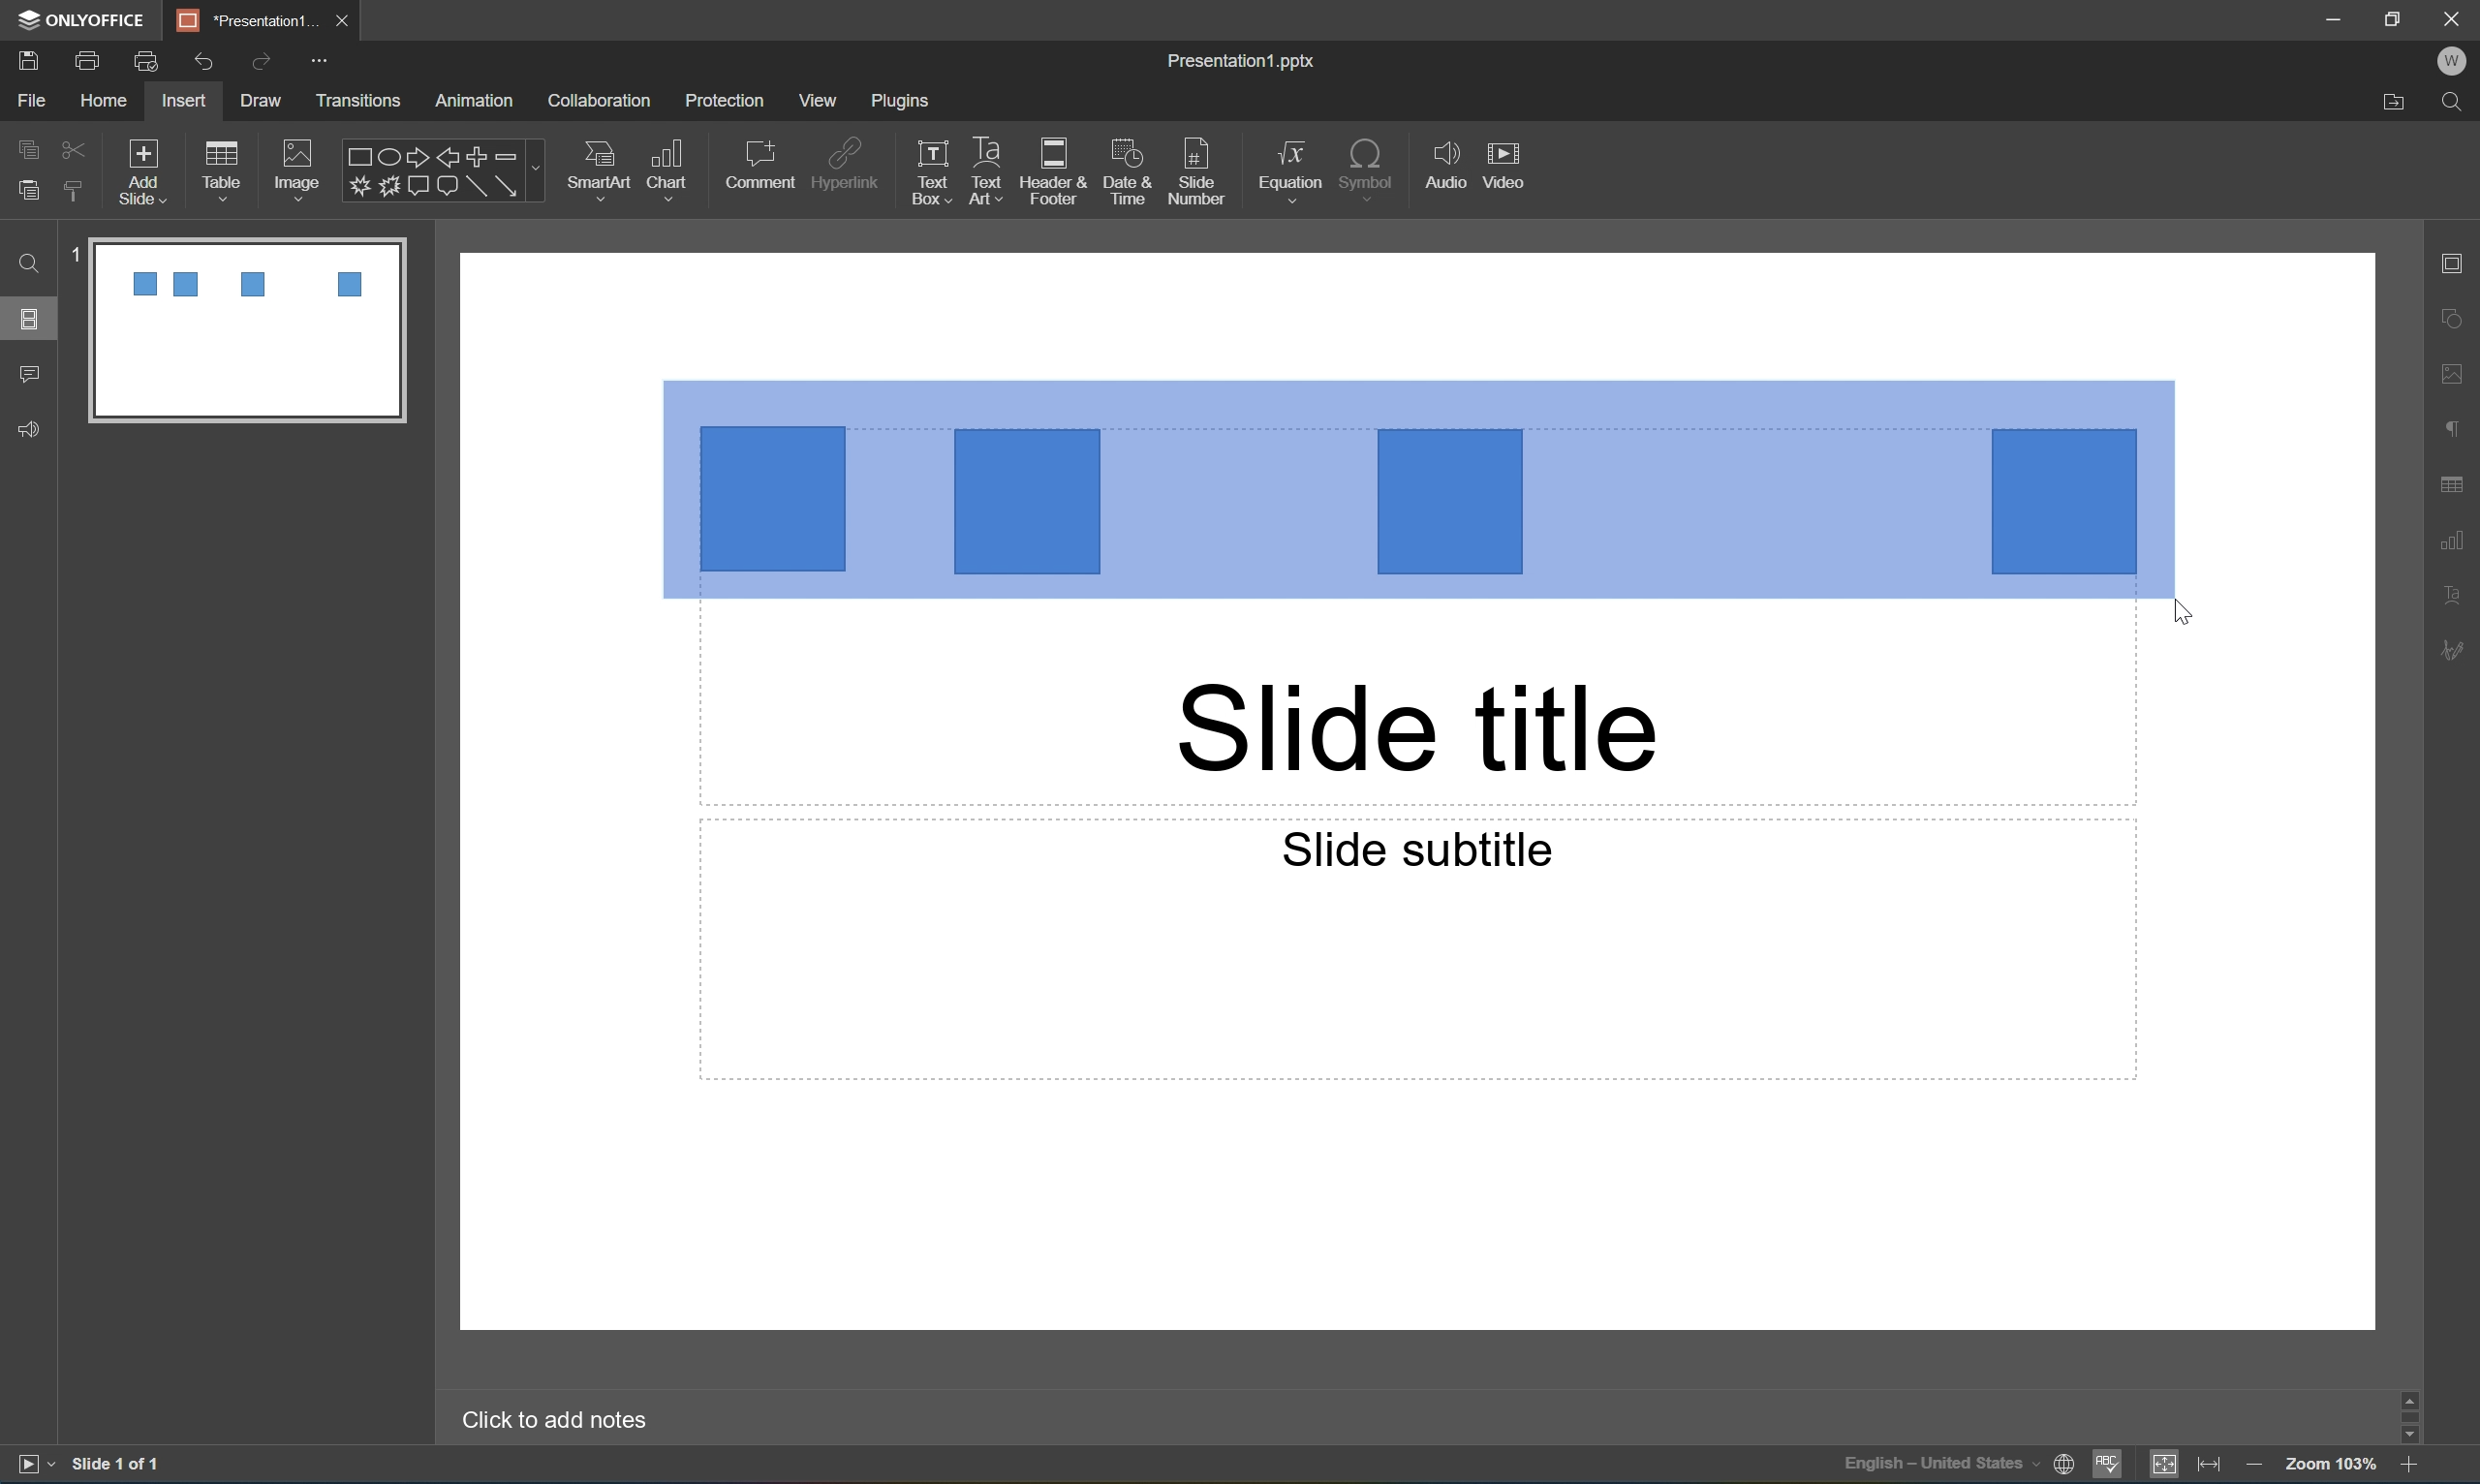  Describe the element at coordinates (27, 147) in the screenshot. I see `copy` at that location.